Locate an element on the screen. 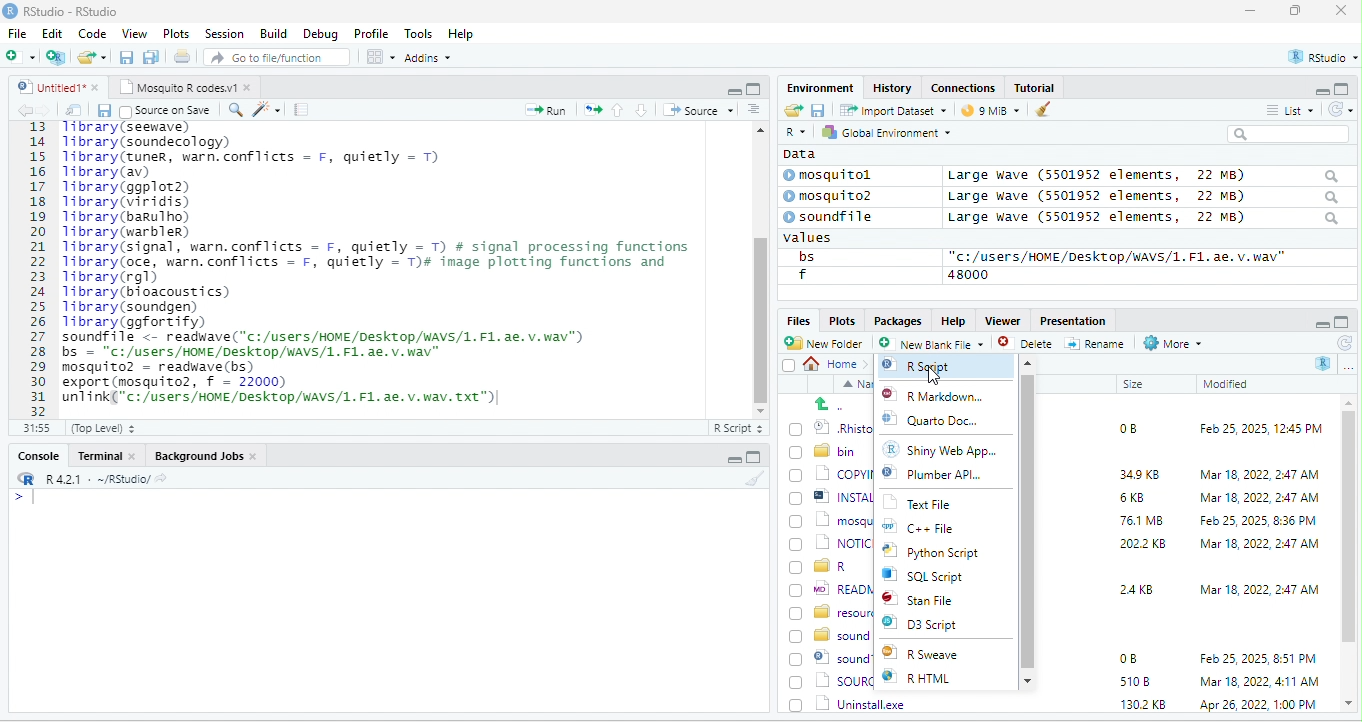 Image resolution: width=1362 pixels, height=722 pixels. Environment is located at coordinates (820, 87).